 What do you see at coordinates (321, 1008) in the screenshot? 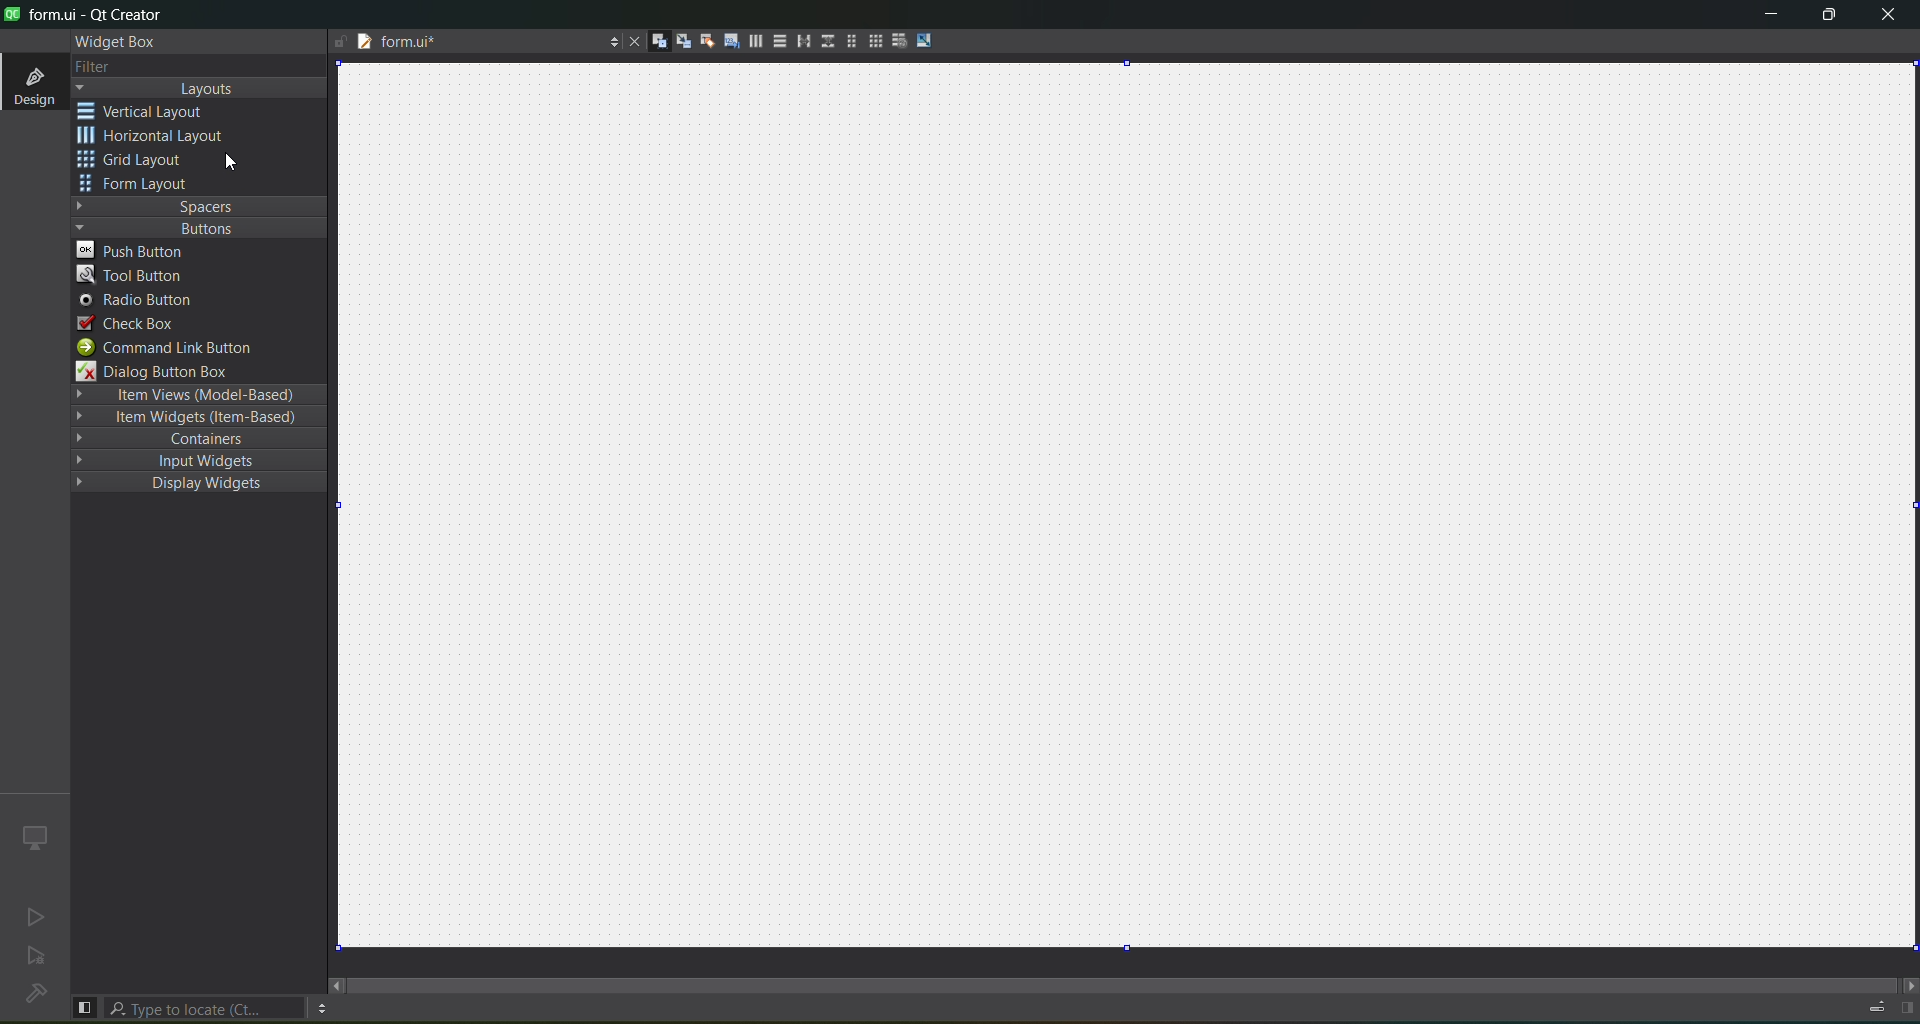
I see `options` at bounding box center [321, 1008].